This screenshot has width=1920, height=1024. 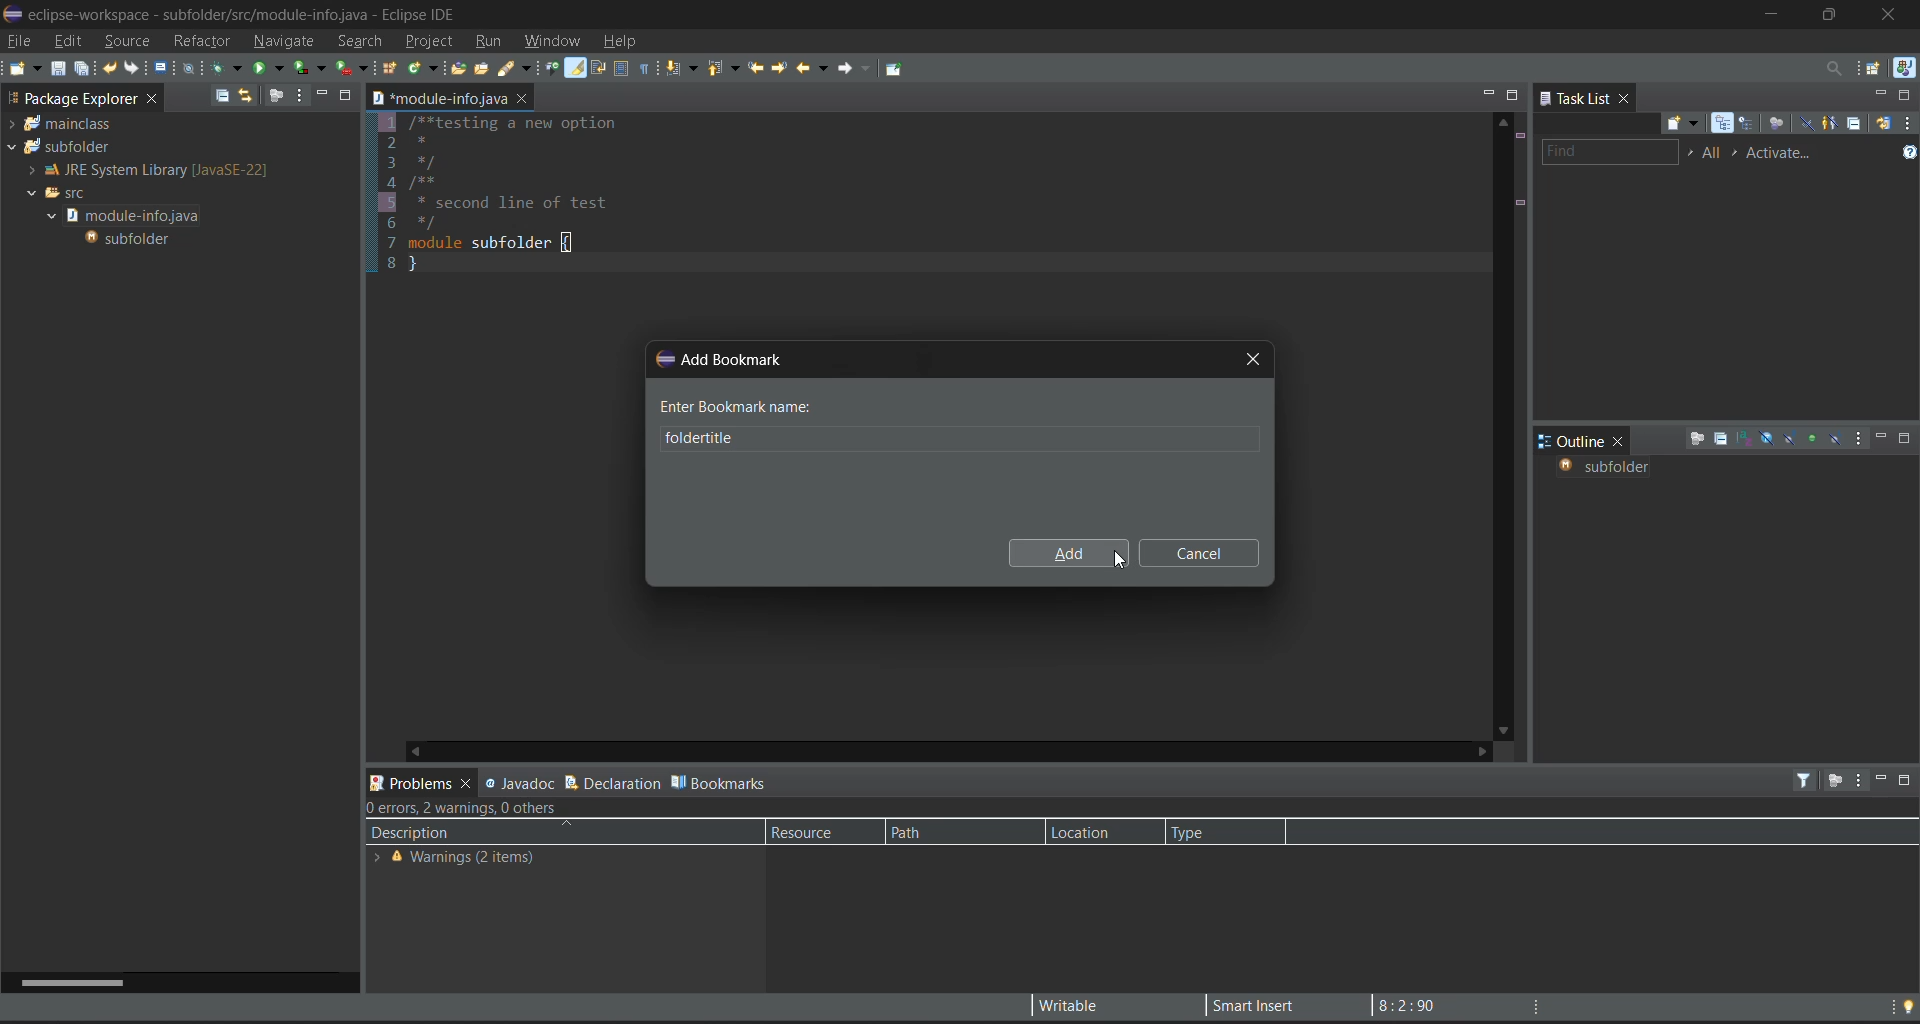 What do you see at coordinates (1745, 438) in the screenshot?
I see `sort` at bounding box center [1745, 438].